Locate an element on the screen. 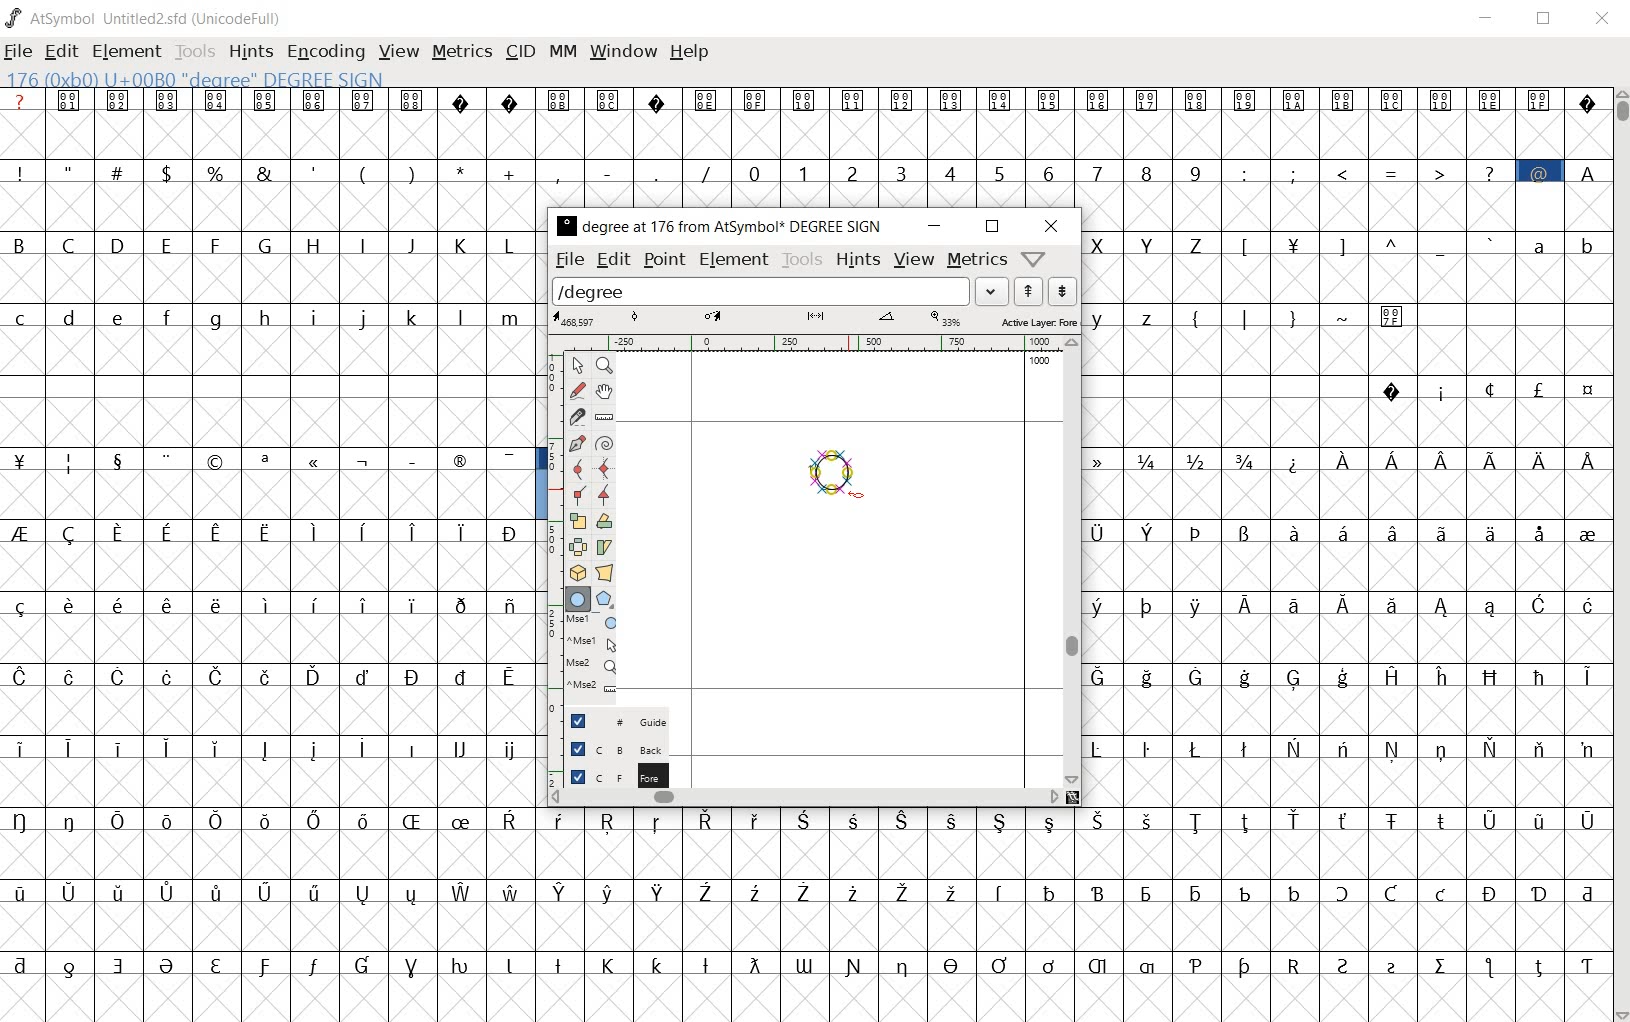 The image size is (1630, 1022). minimize is located at coordinates (1487, 18).